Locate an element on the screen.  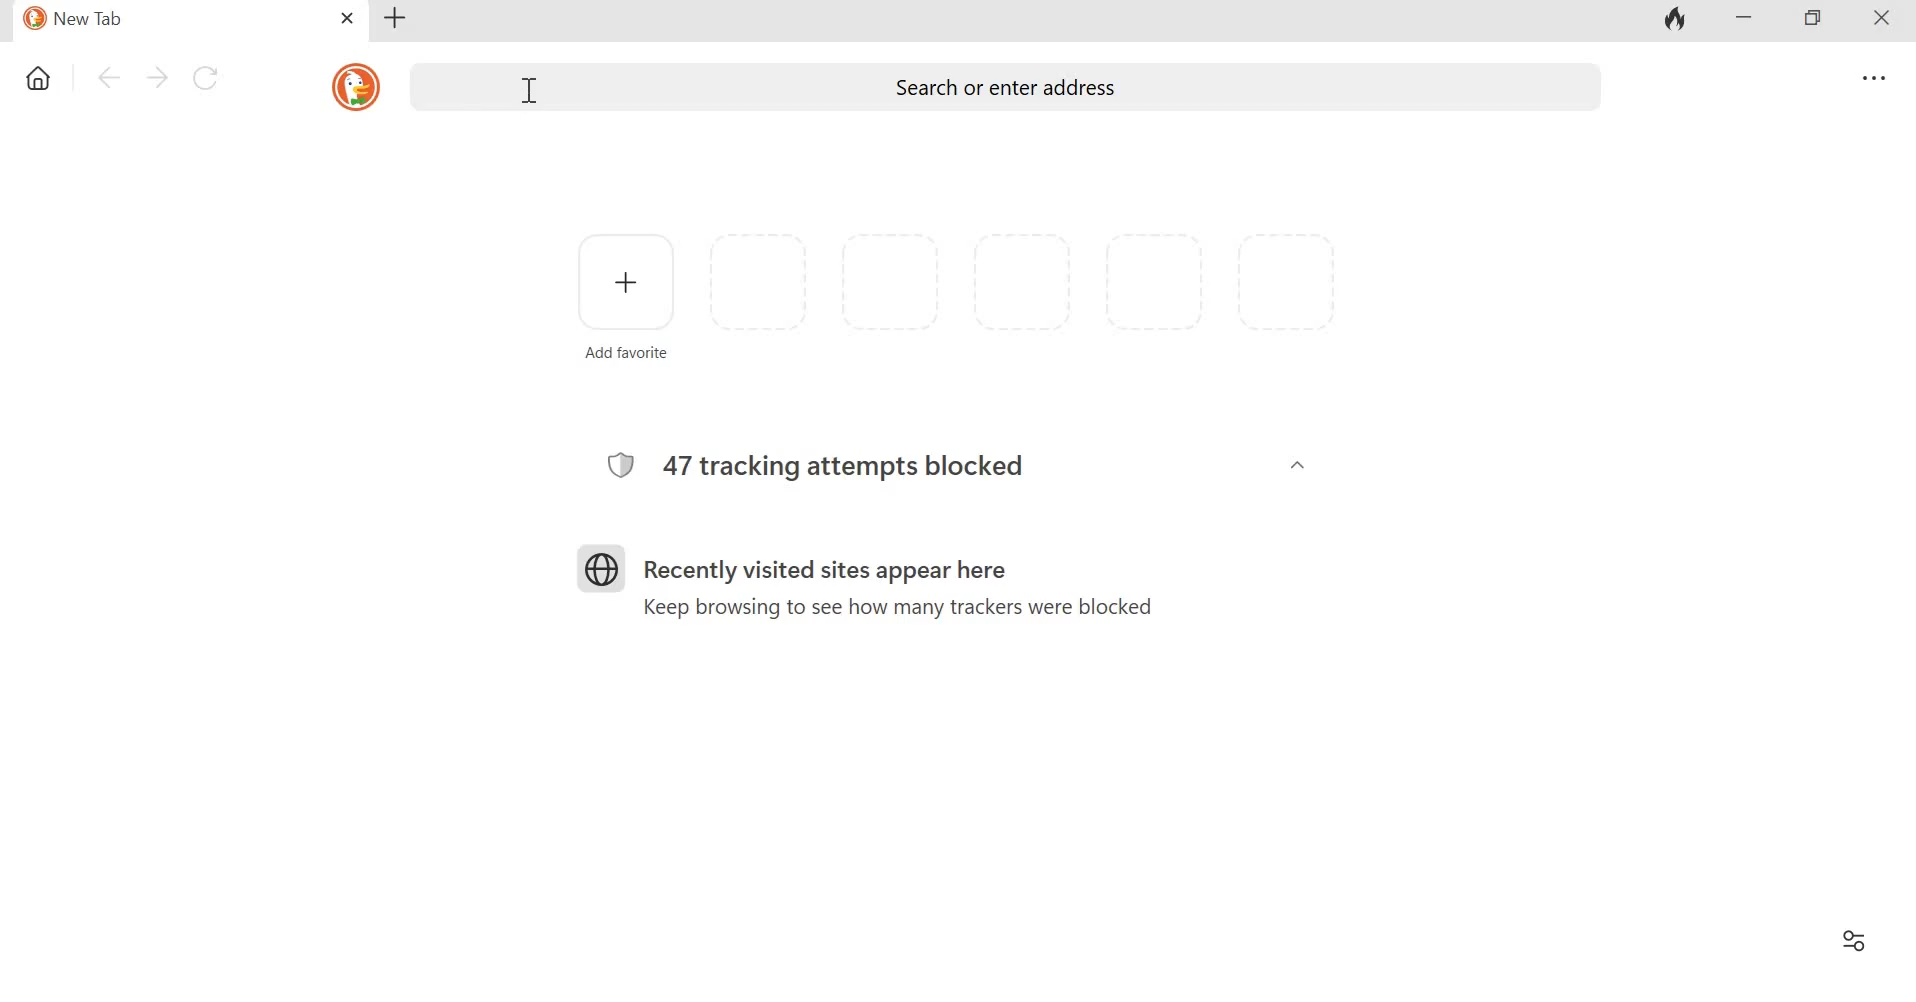
Fire icon is located at coordinates (1672, 22).